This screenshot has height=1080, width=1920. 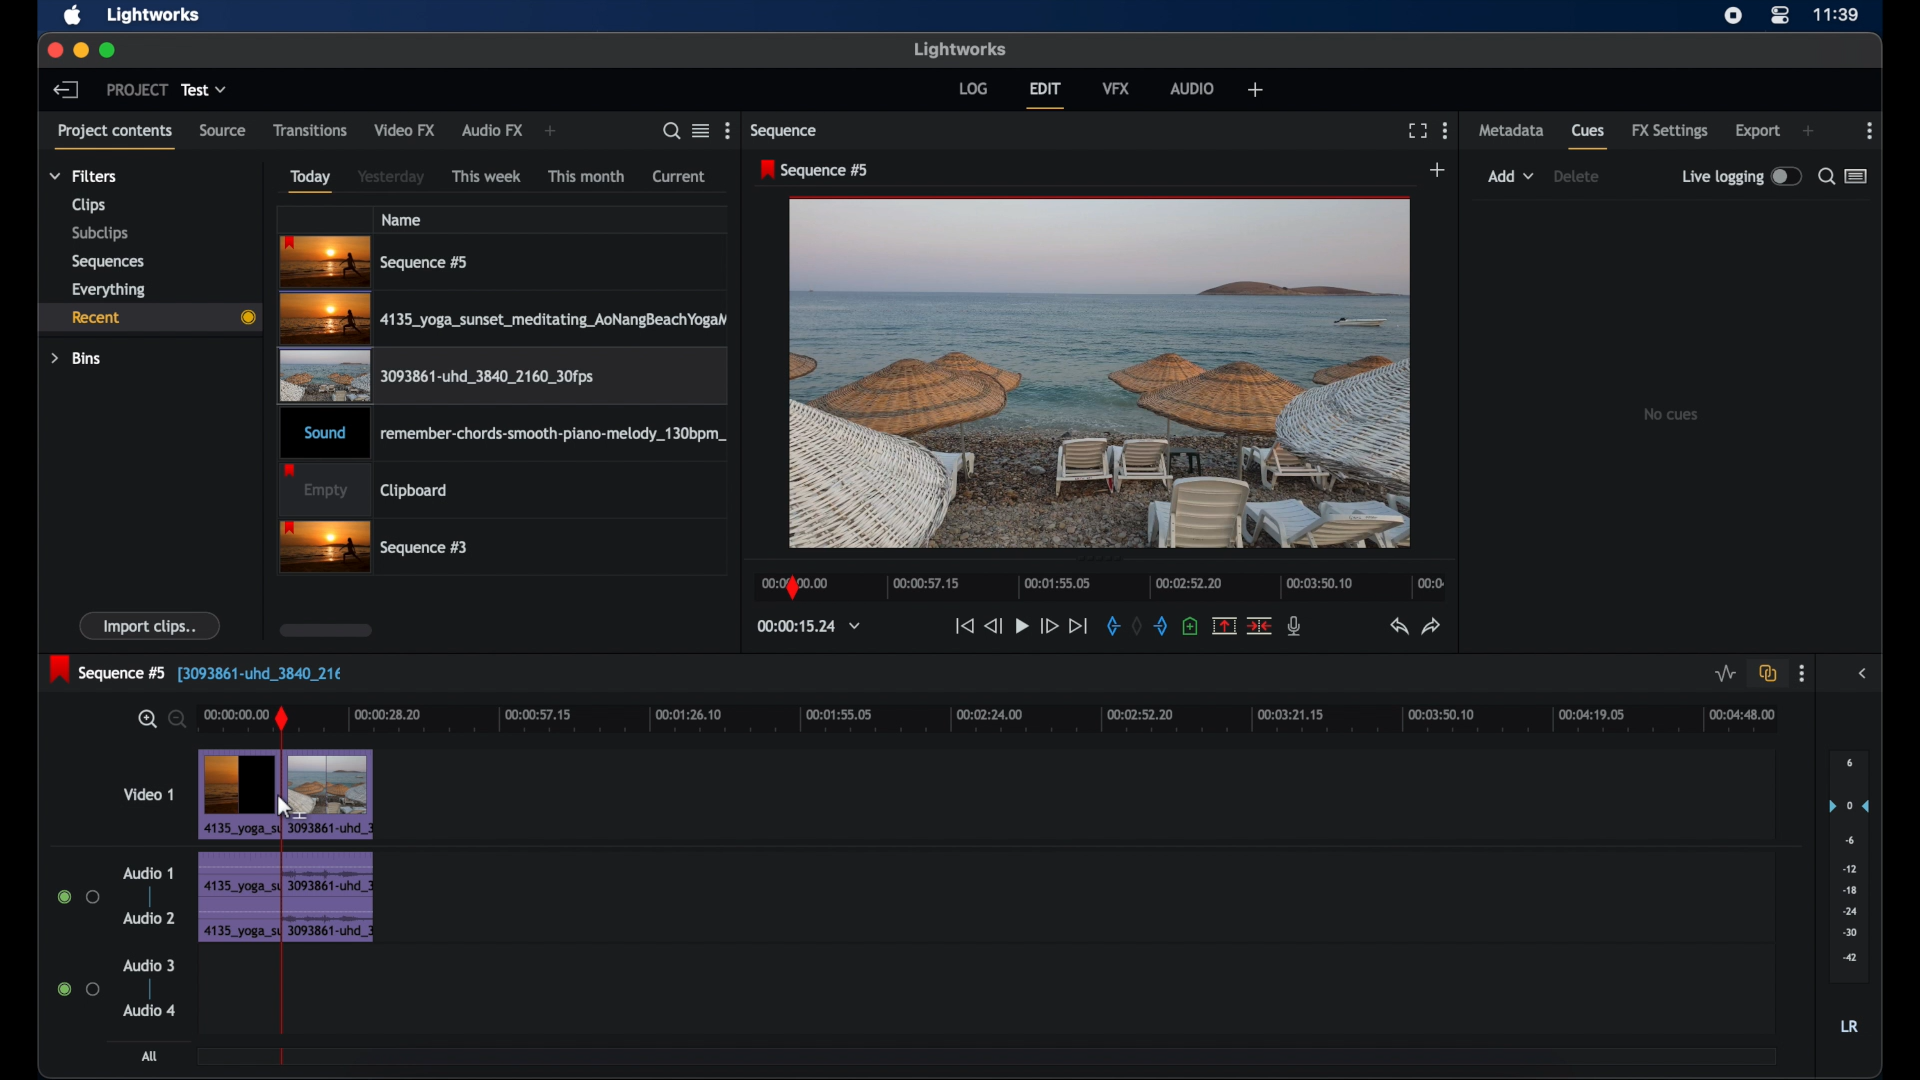 I want to click on sequences, so click(x=107, y=262).